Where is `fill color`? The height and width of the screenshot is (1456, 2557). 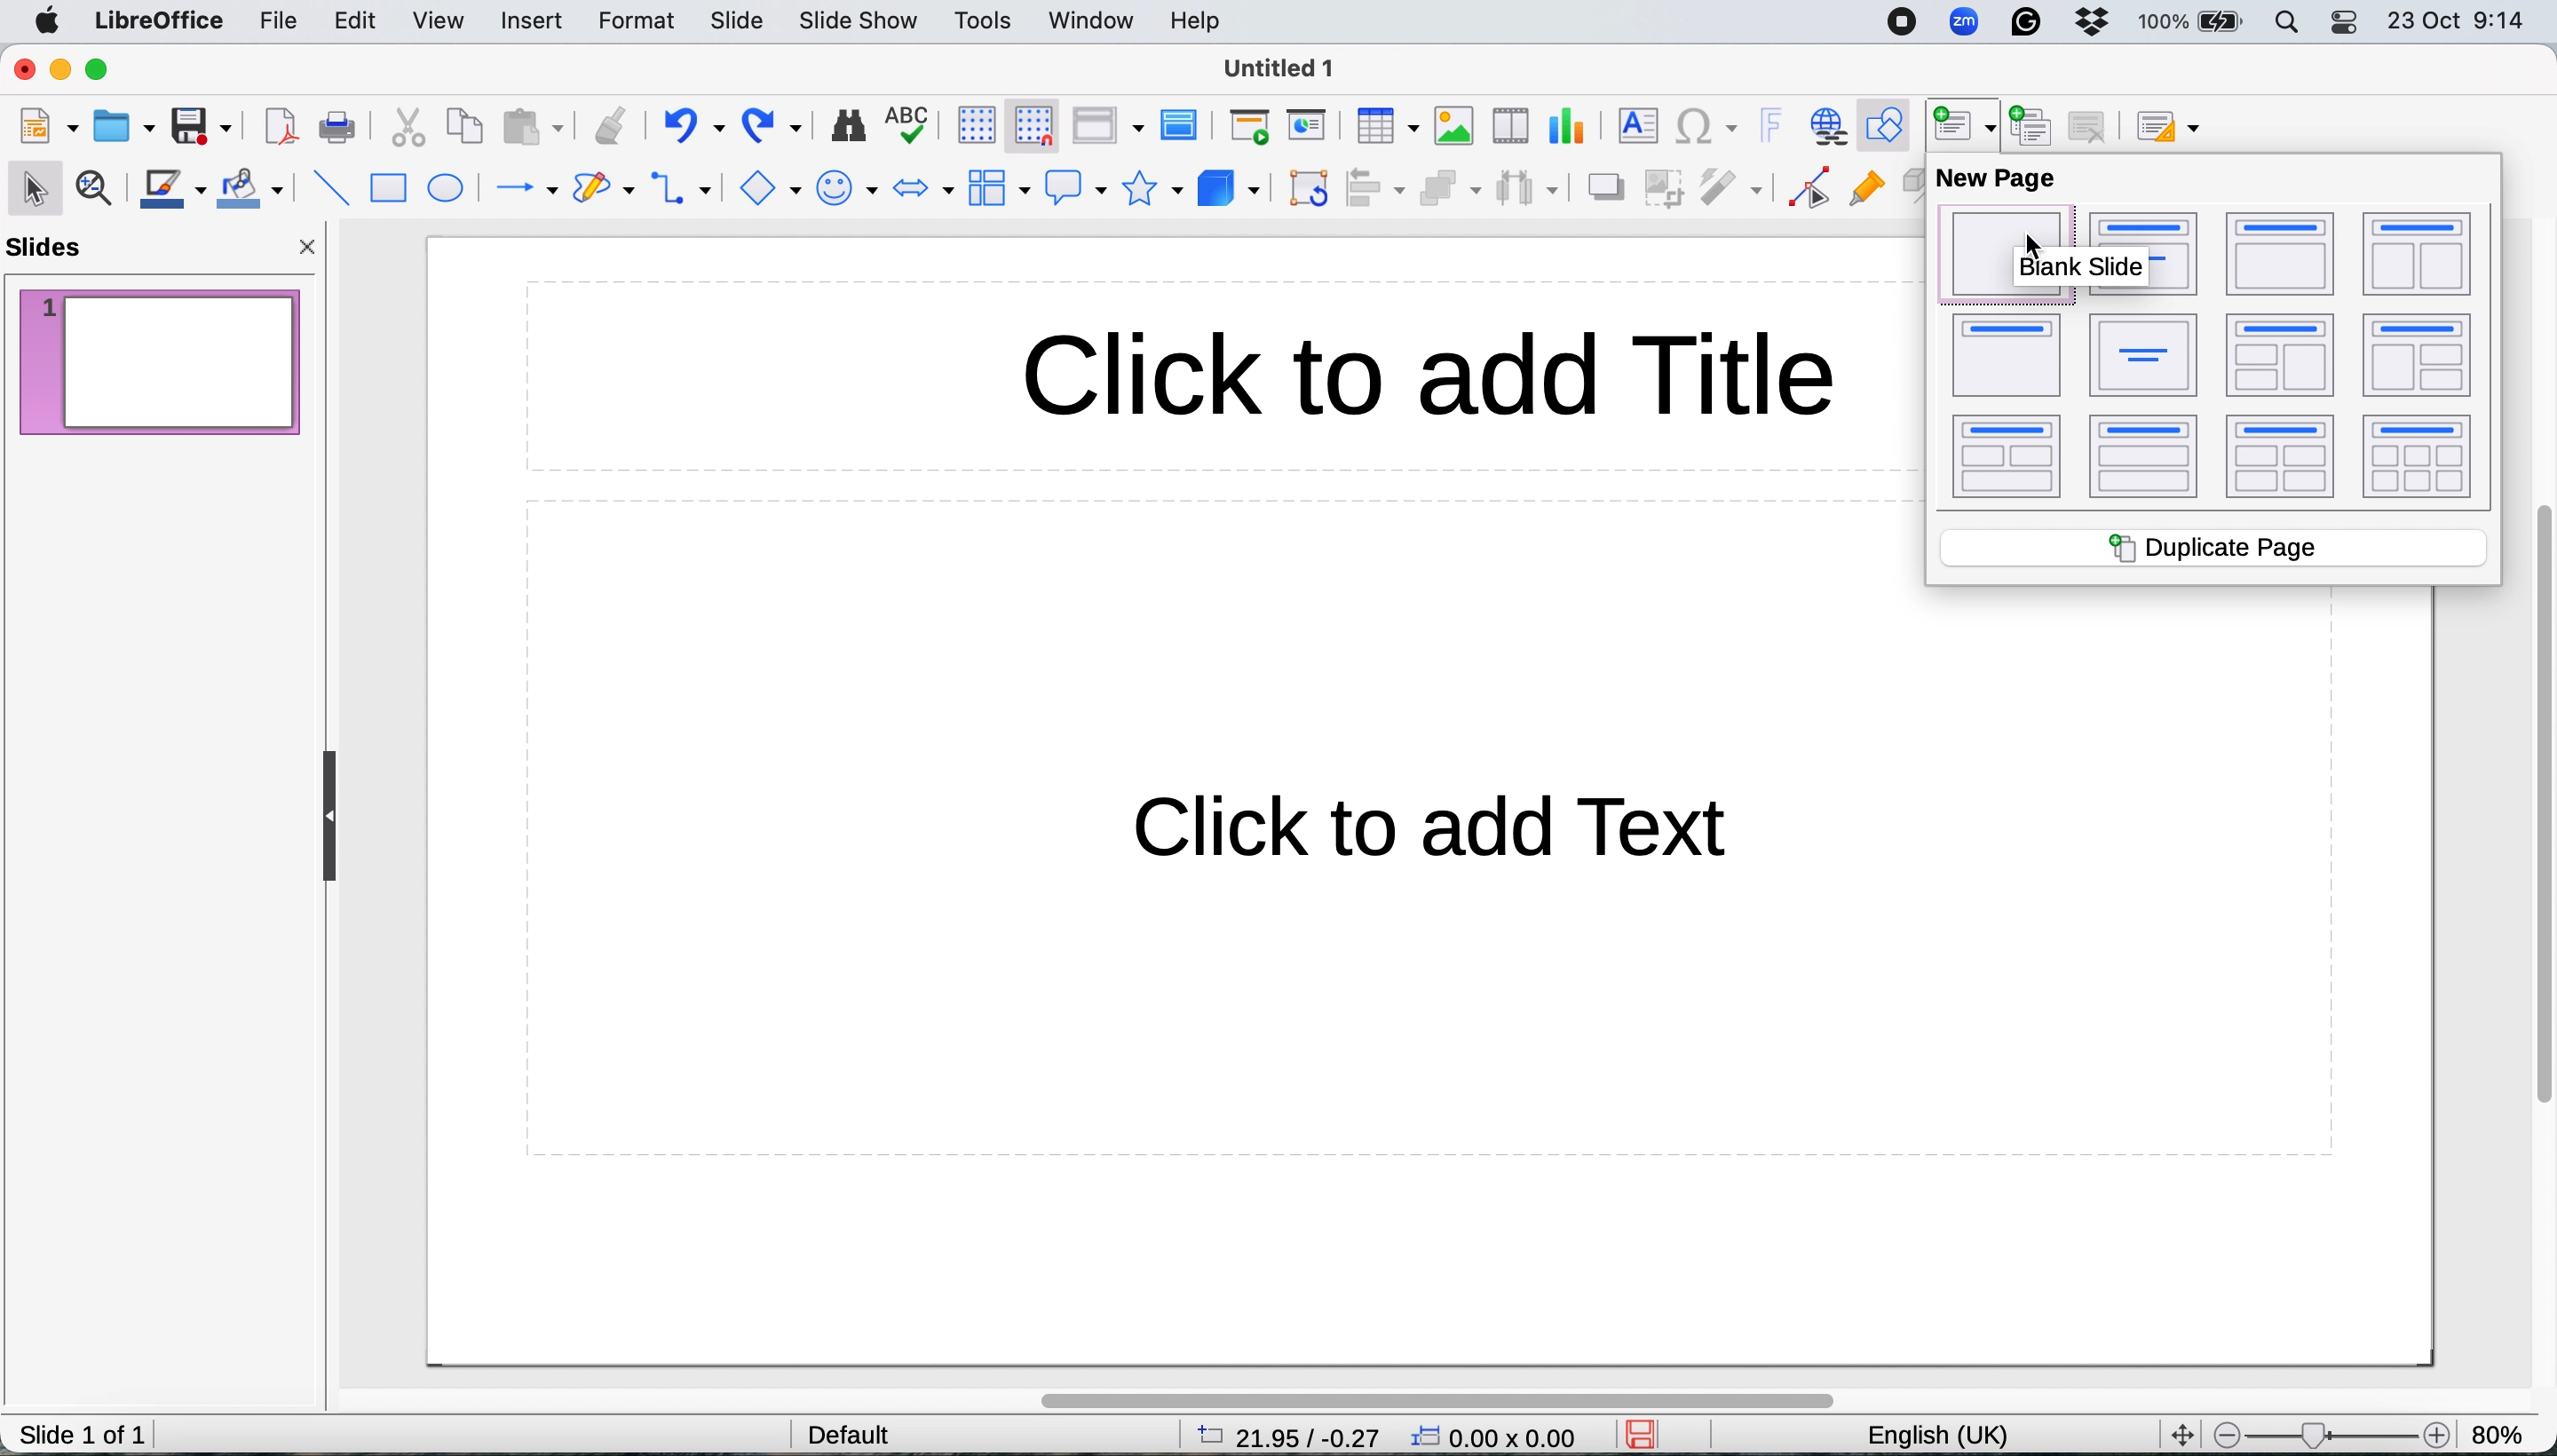
fill color is located at coordinates (250, 191).